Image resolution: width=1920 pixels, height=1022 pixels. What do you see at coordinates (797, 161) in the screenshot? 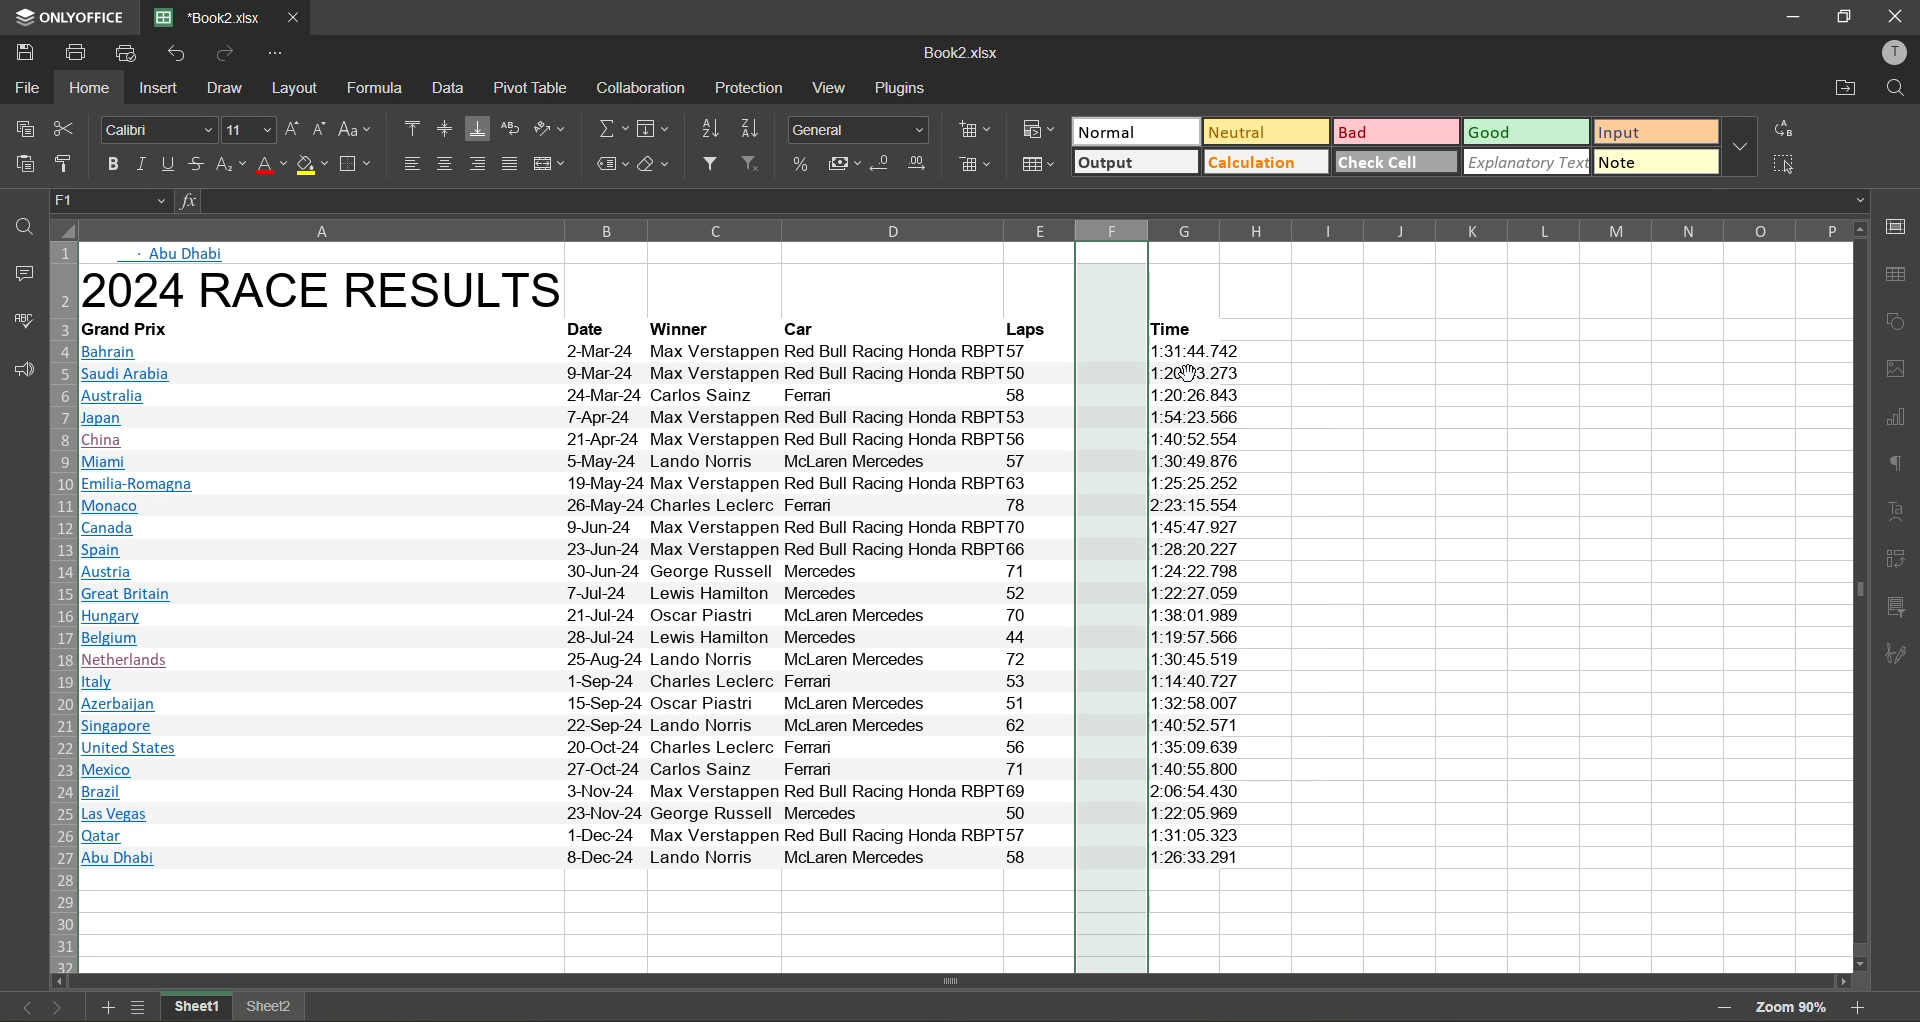
I see `percent` at bounding box center [797, 161].